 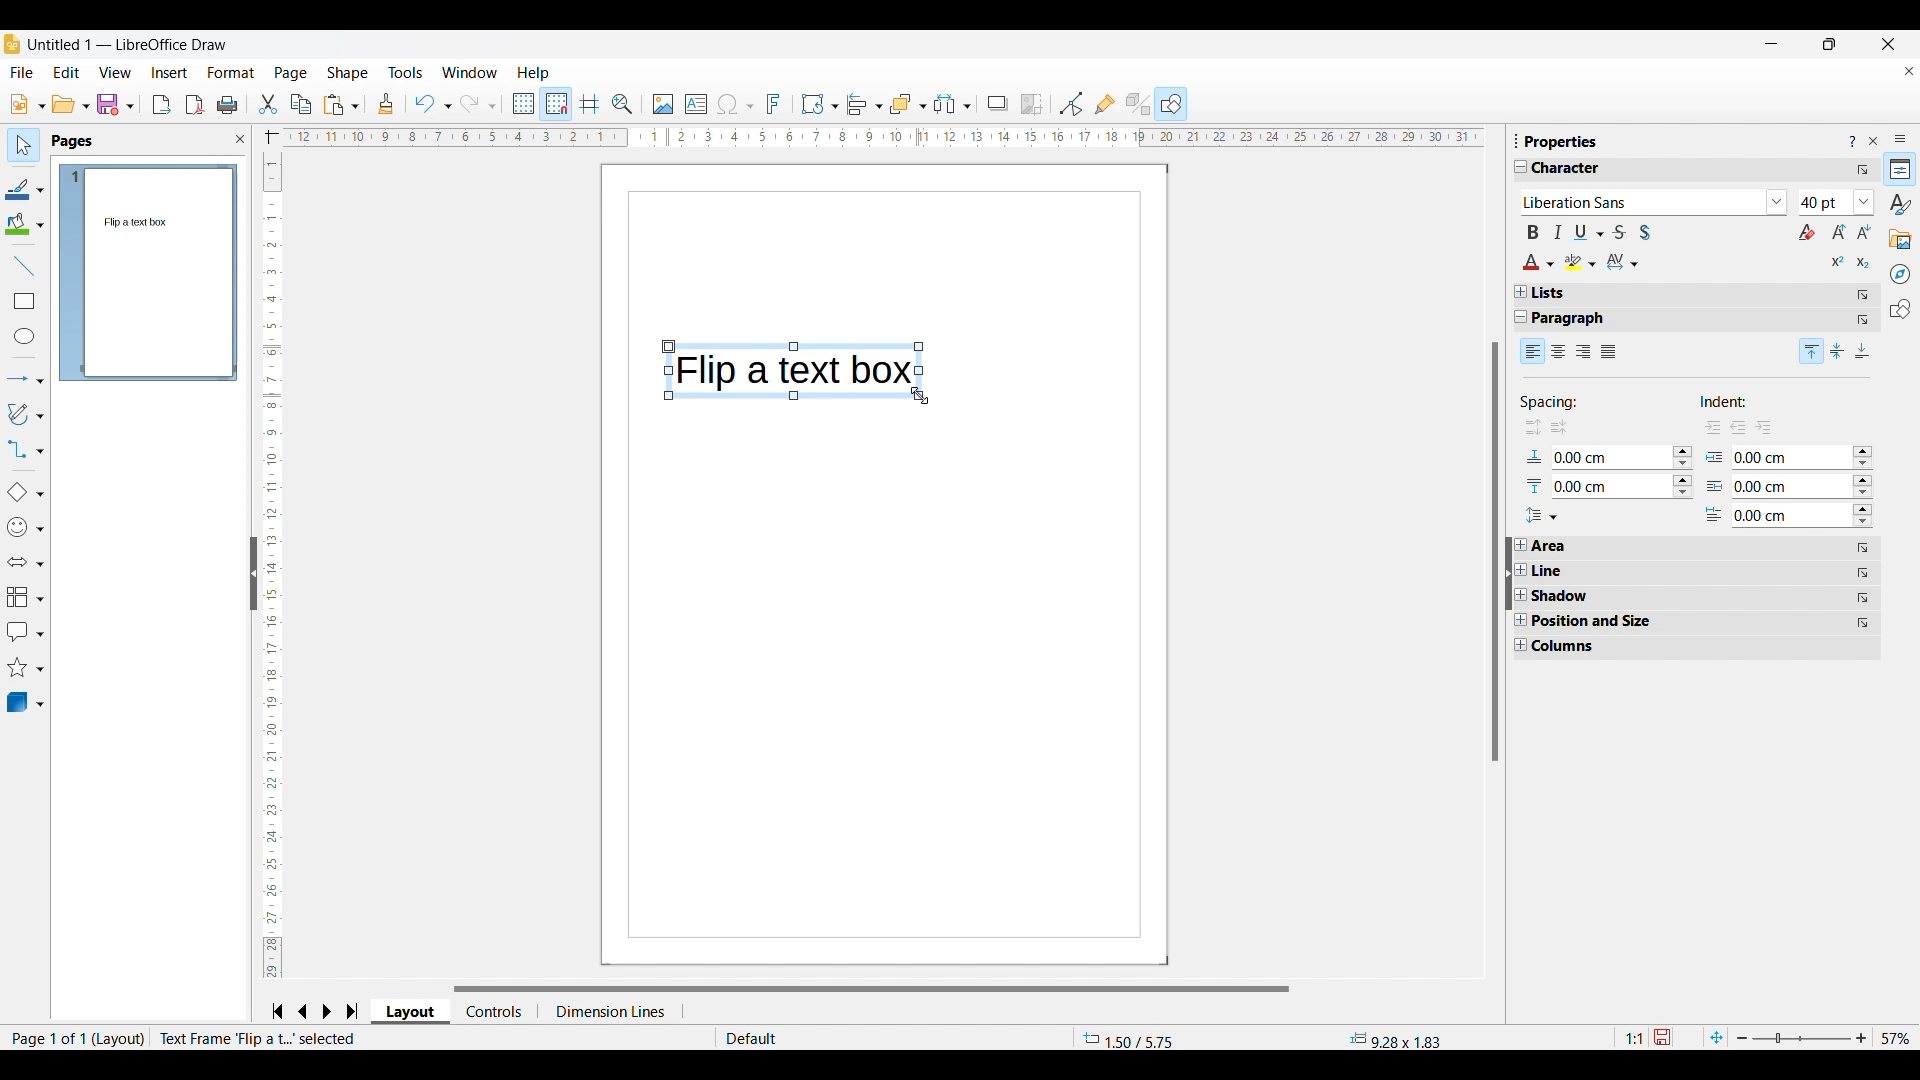 What do you see at coordinates (228, 106) in the screenshot?
I see `Print` at bounding box center [228, 106].